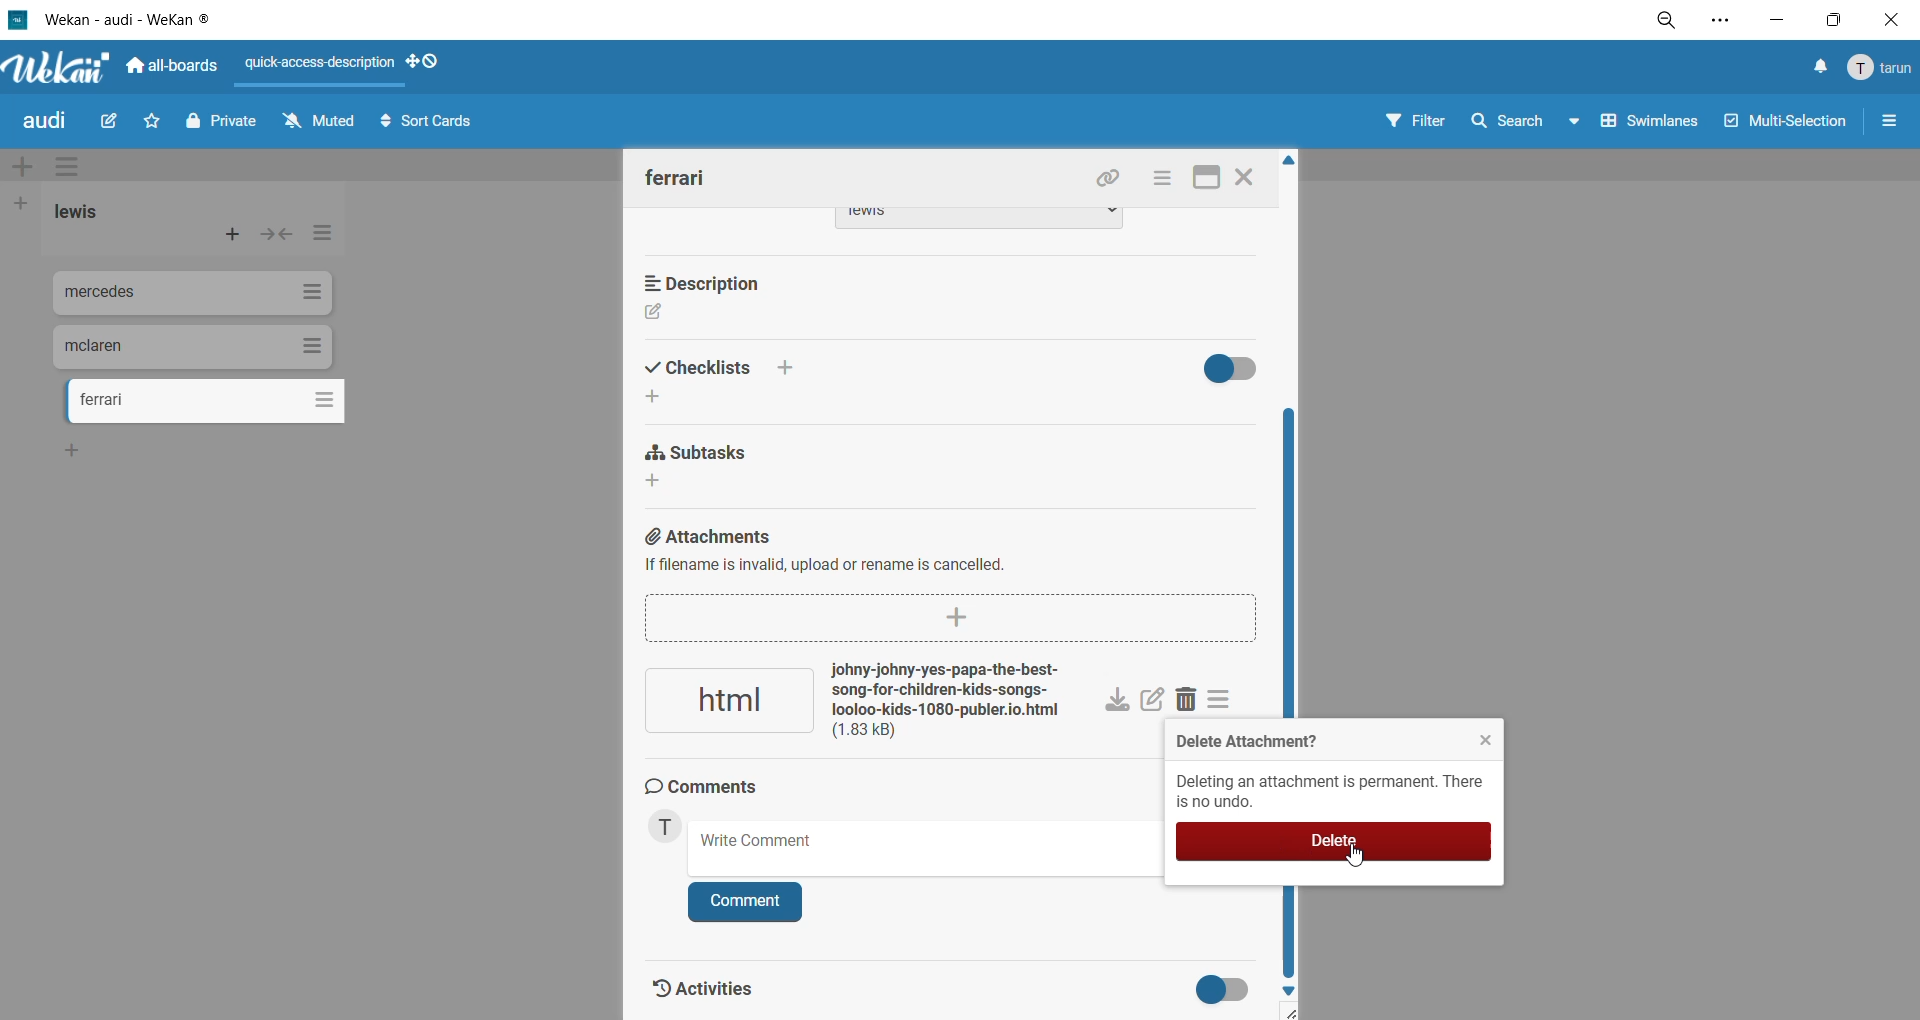 The height and width of the screenshot is (1020, 1920). I want to click on comments, so click(712, 789).